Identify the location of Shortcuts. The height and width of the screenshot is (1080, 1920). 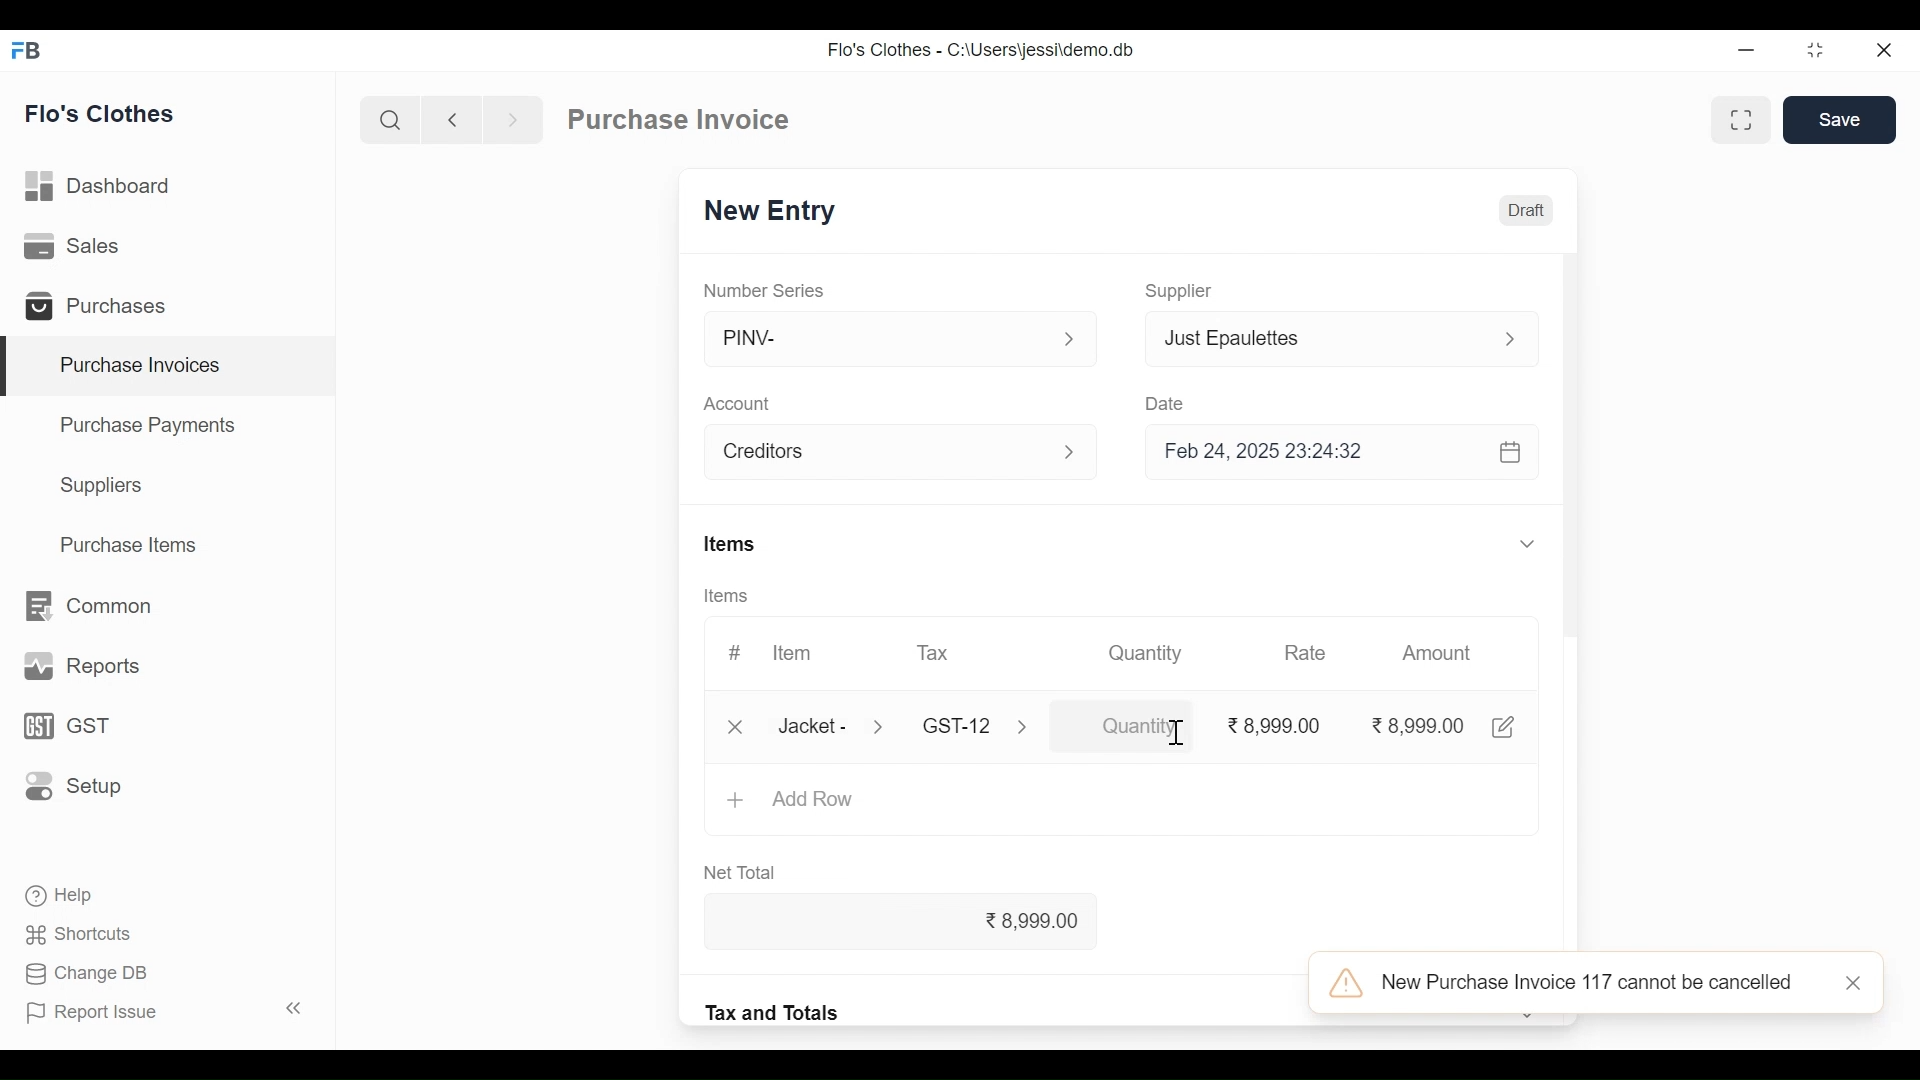
(79, 936).